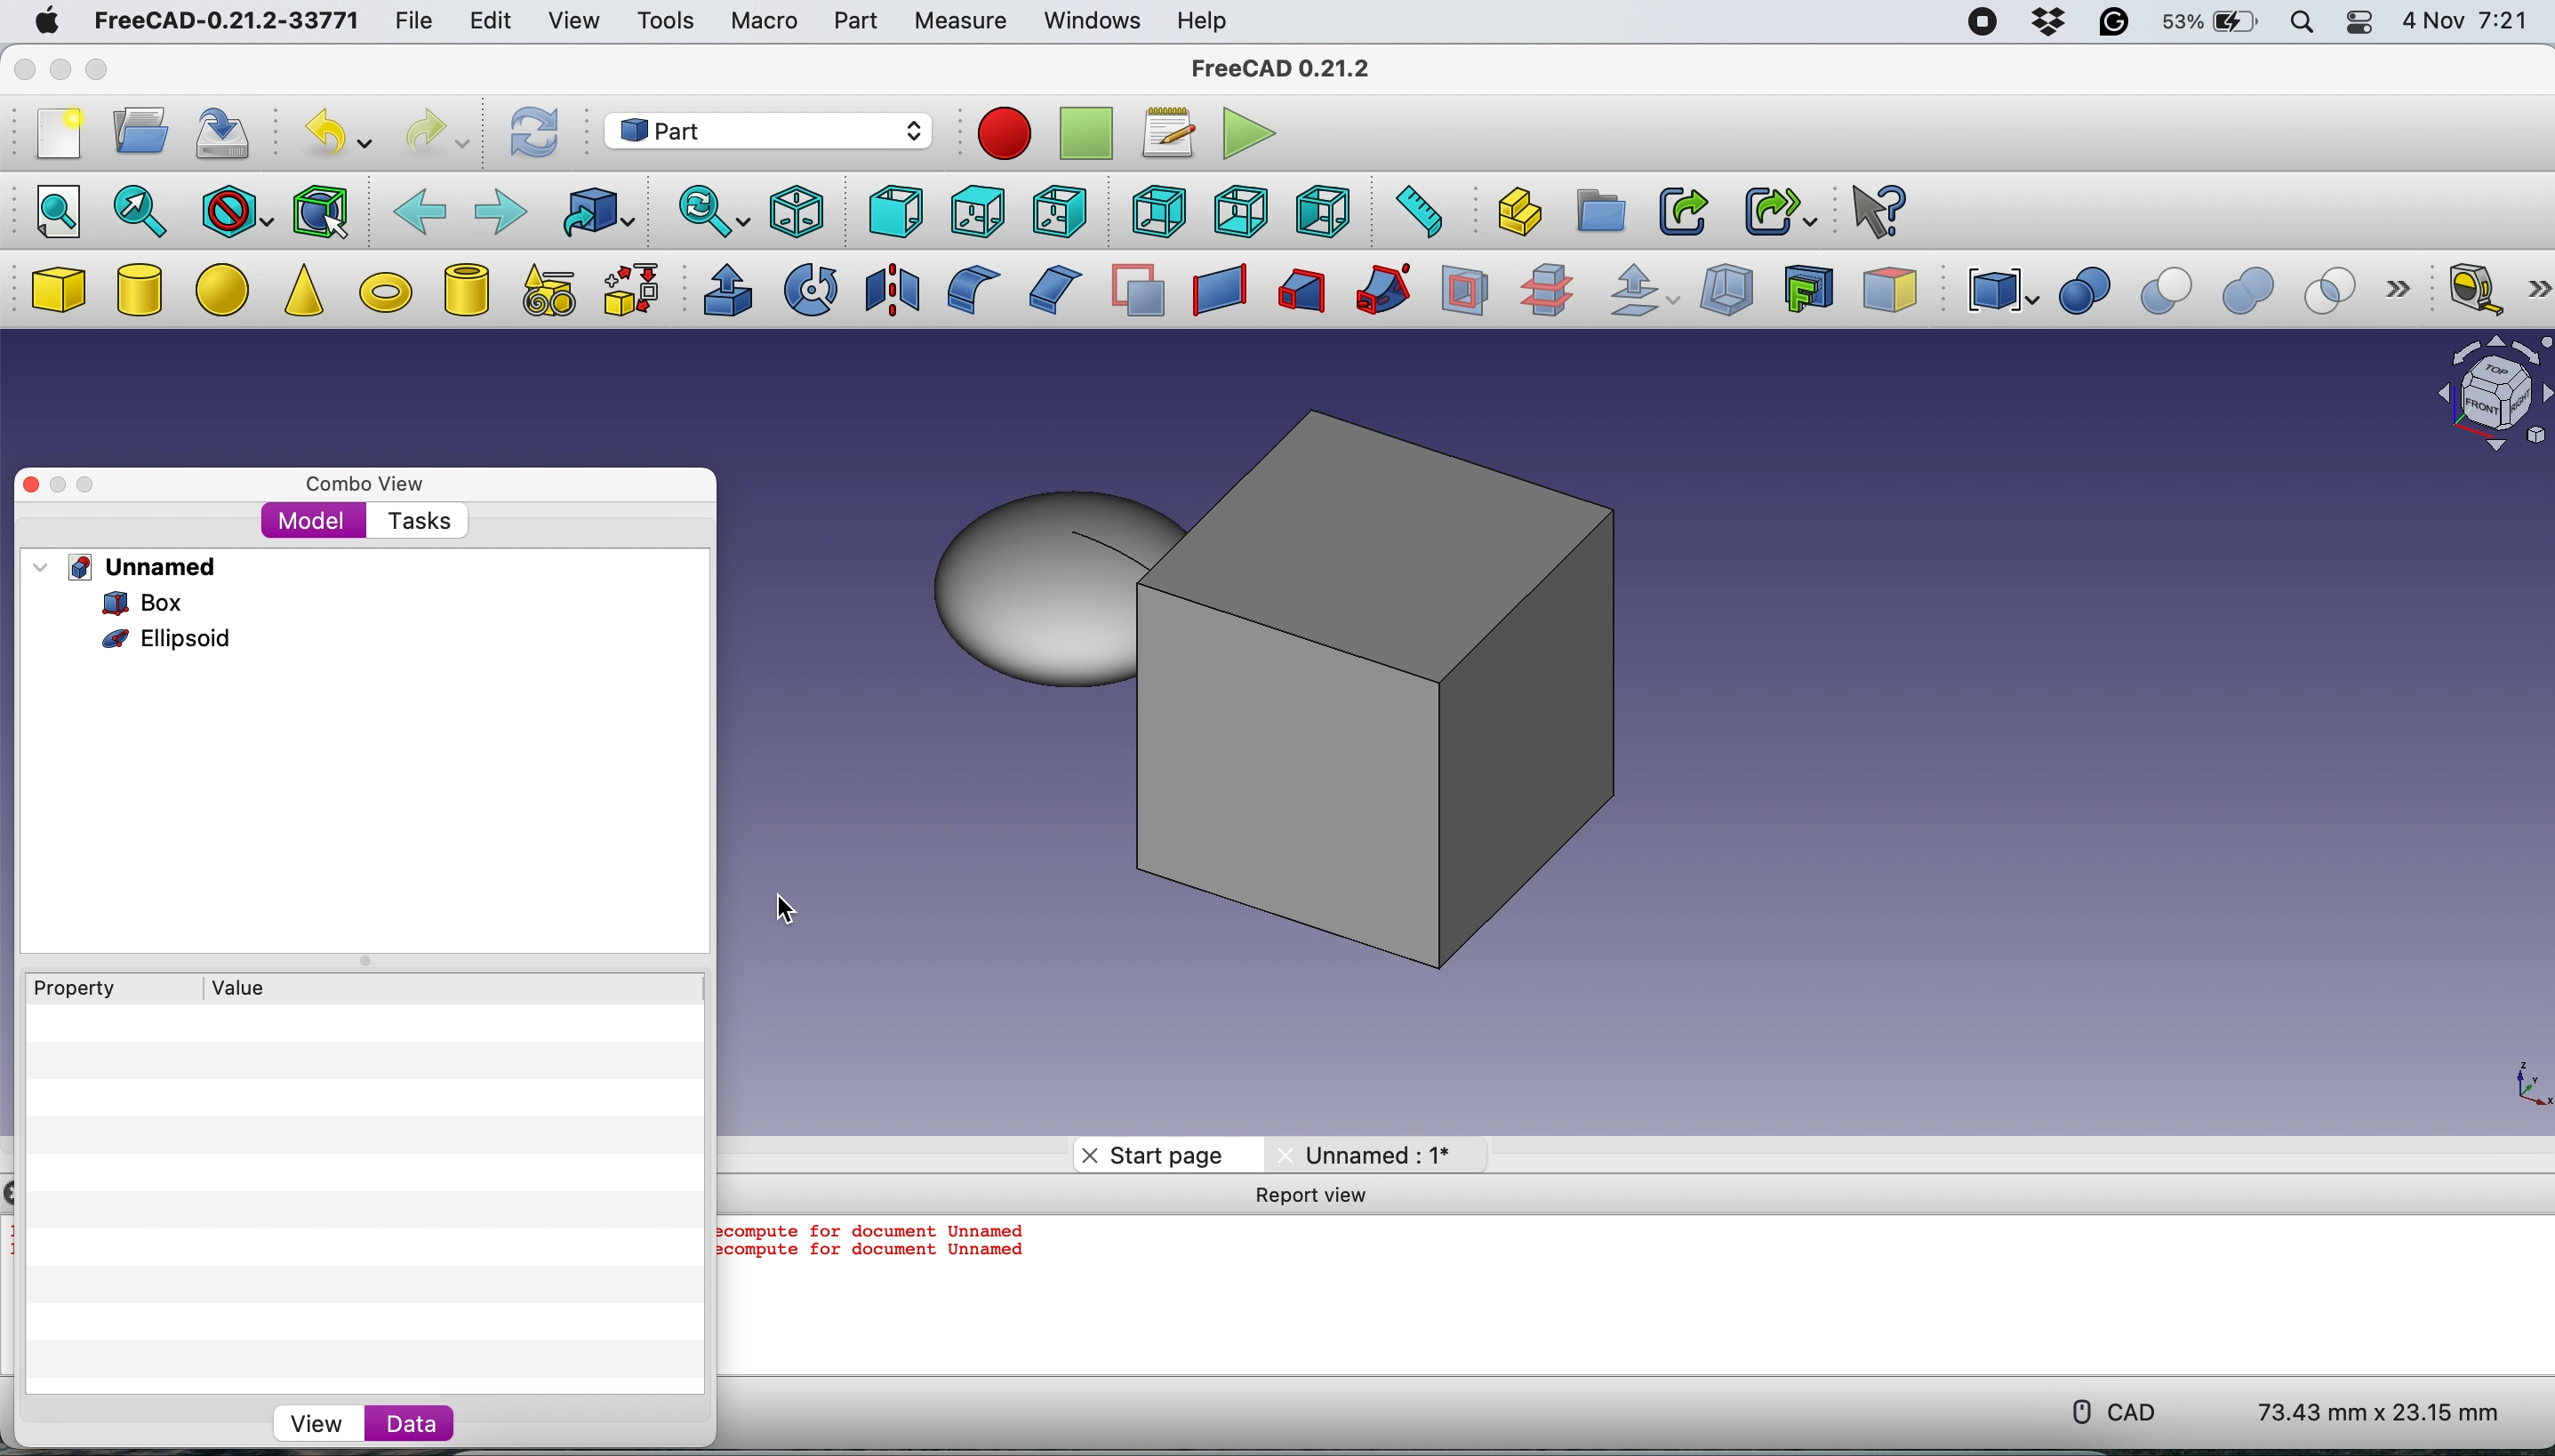 The height and width of the screenshot is (1456, 2555). What do you see at coordinates (82, 988) in the screenshot?
I see `Property` at bounding box center [82, 988].